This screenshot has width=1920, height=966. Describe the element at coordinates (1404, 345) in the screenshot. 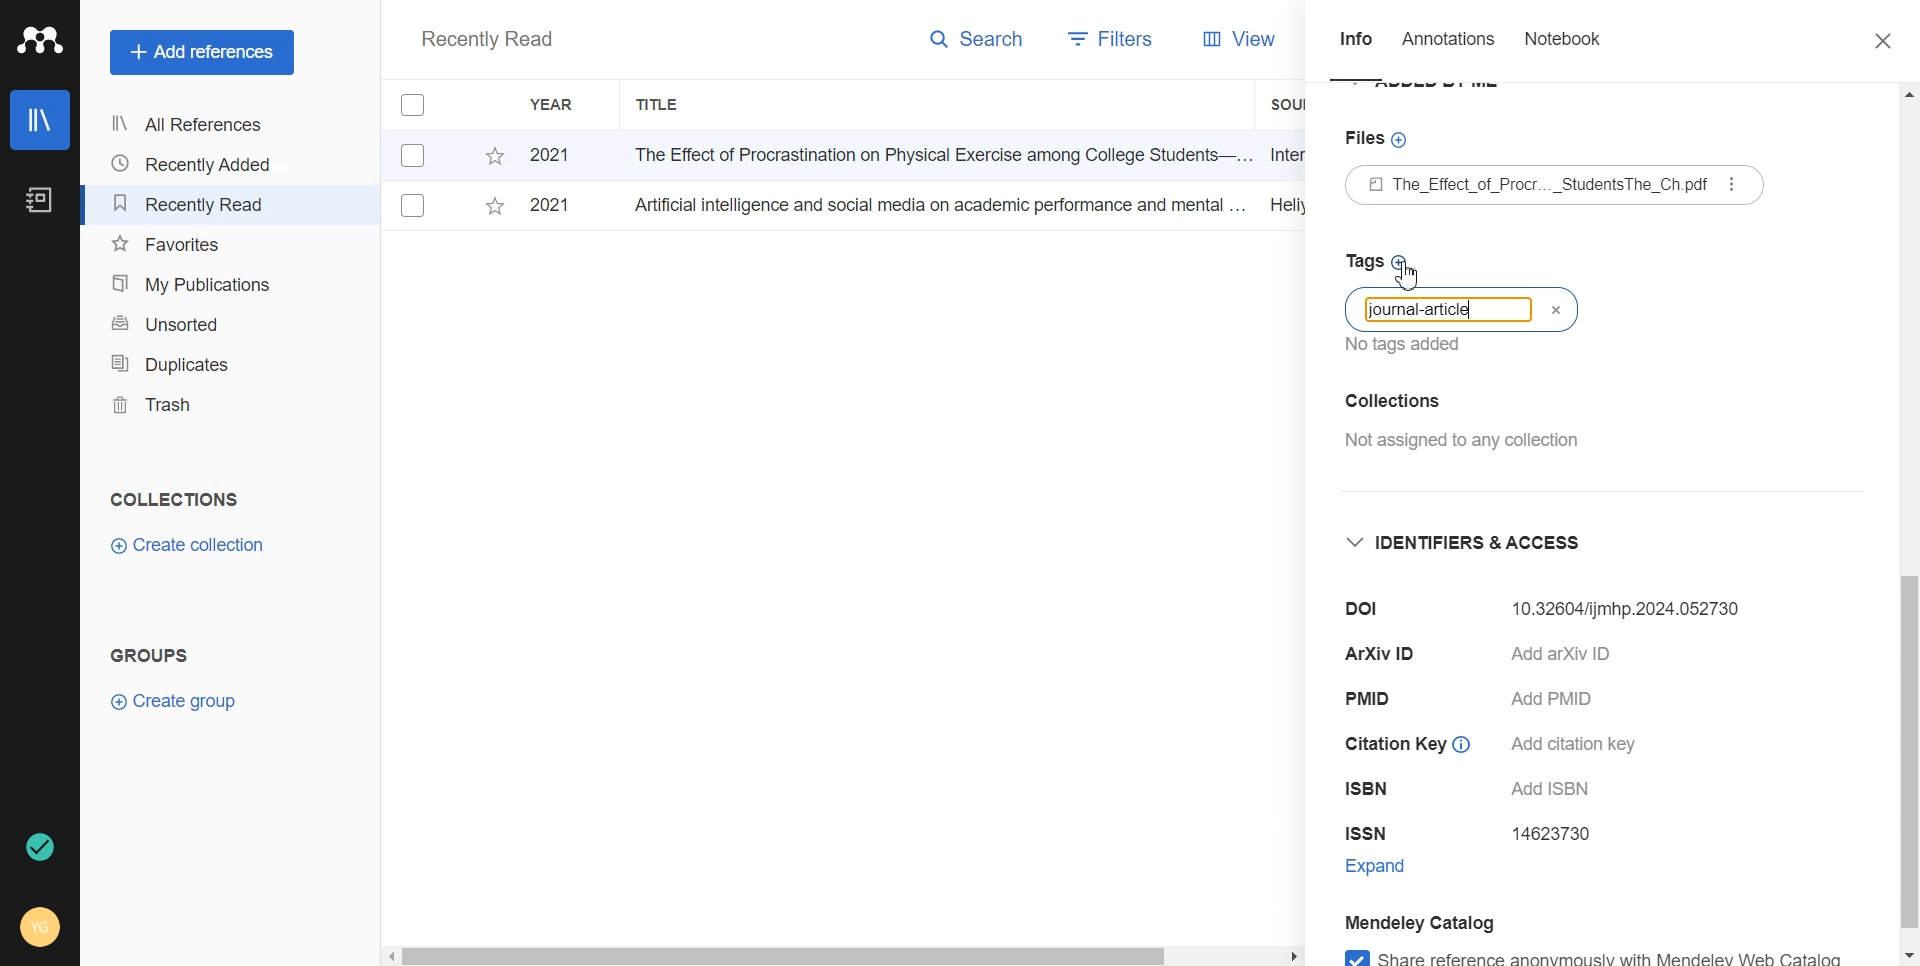

I see `No tags added` at that location.